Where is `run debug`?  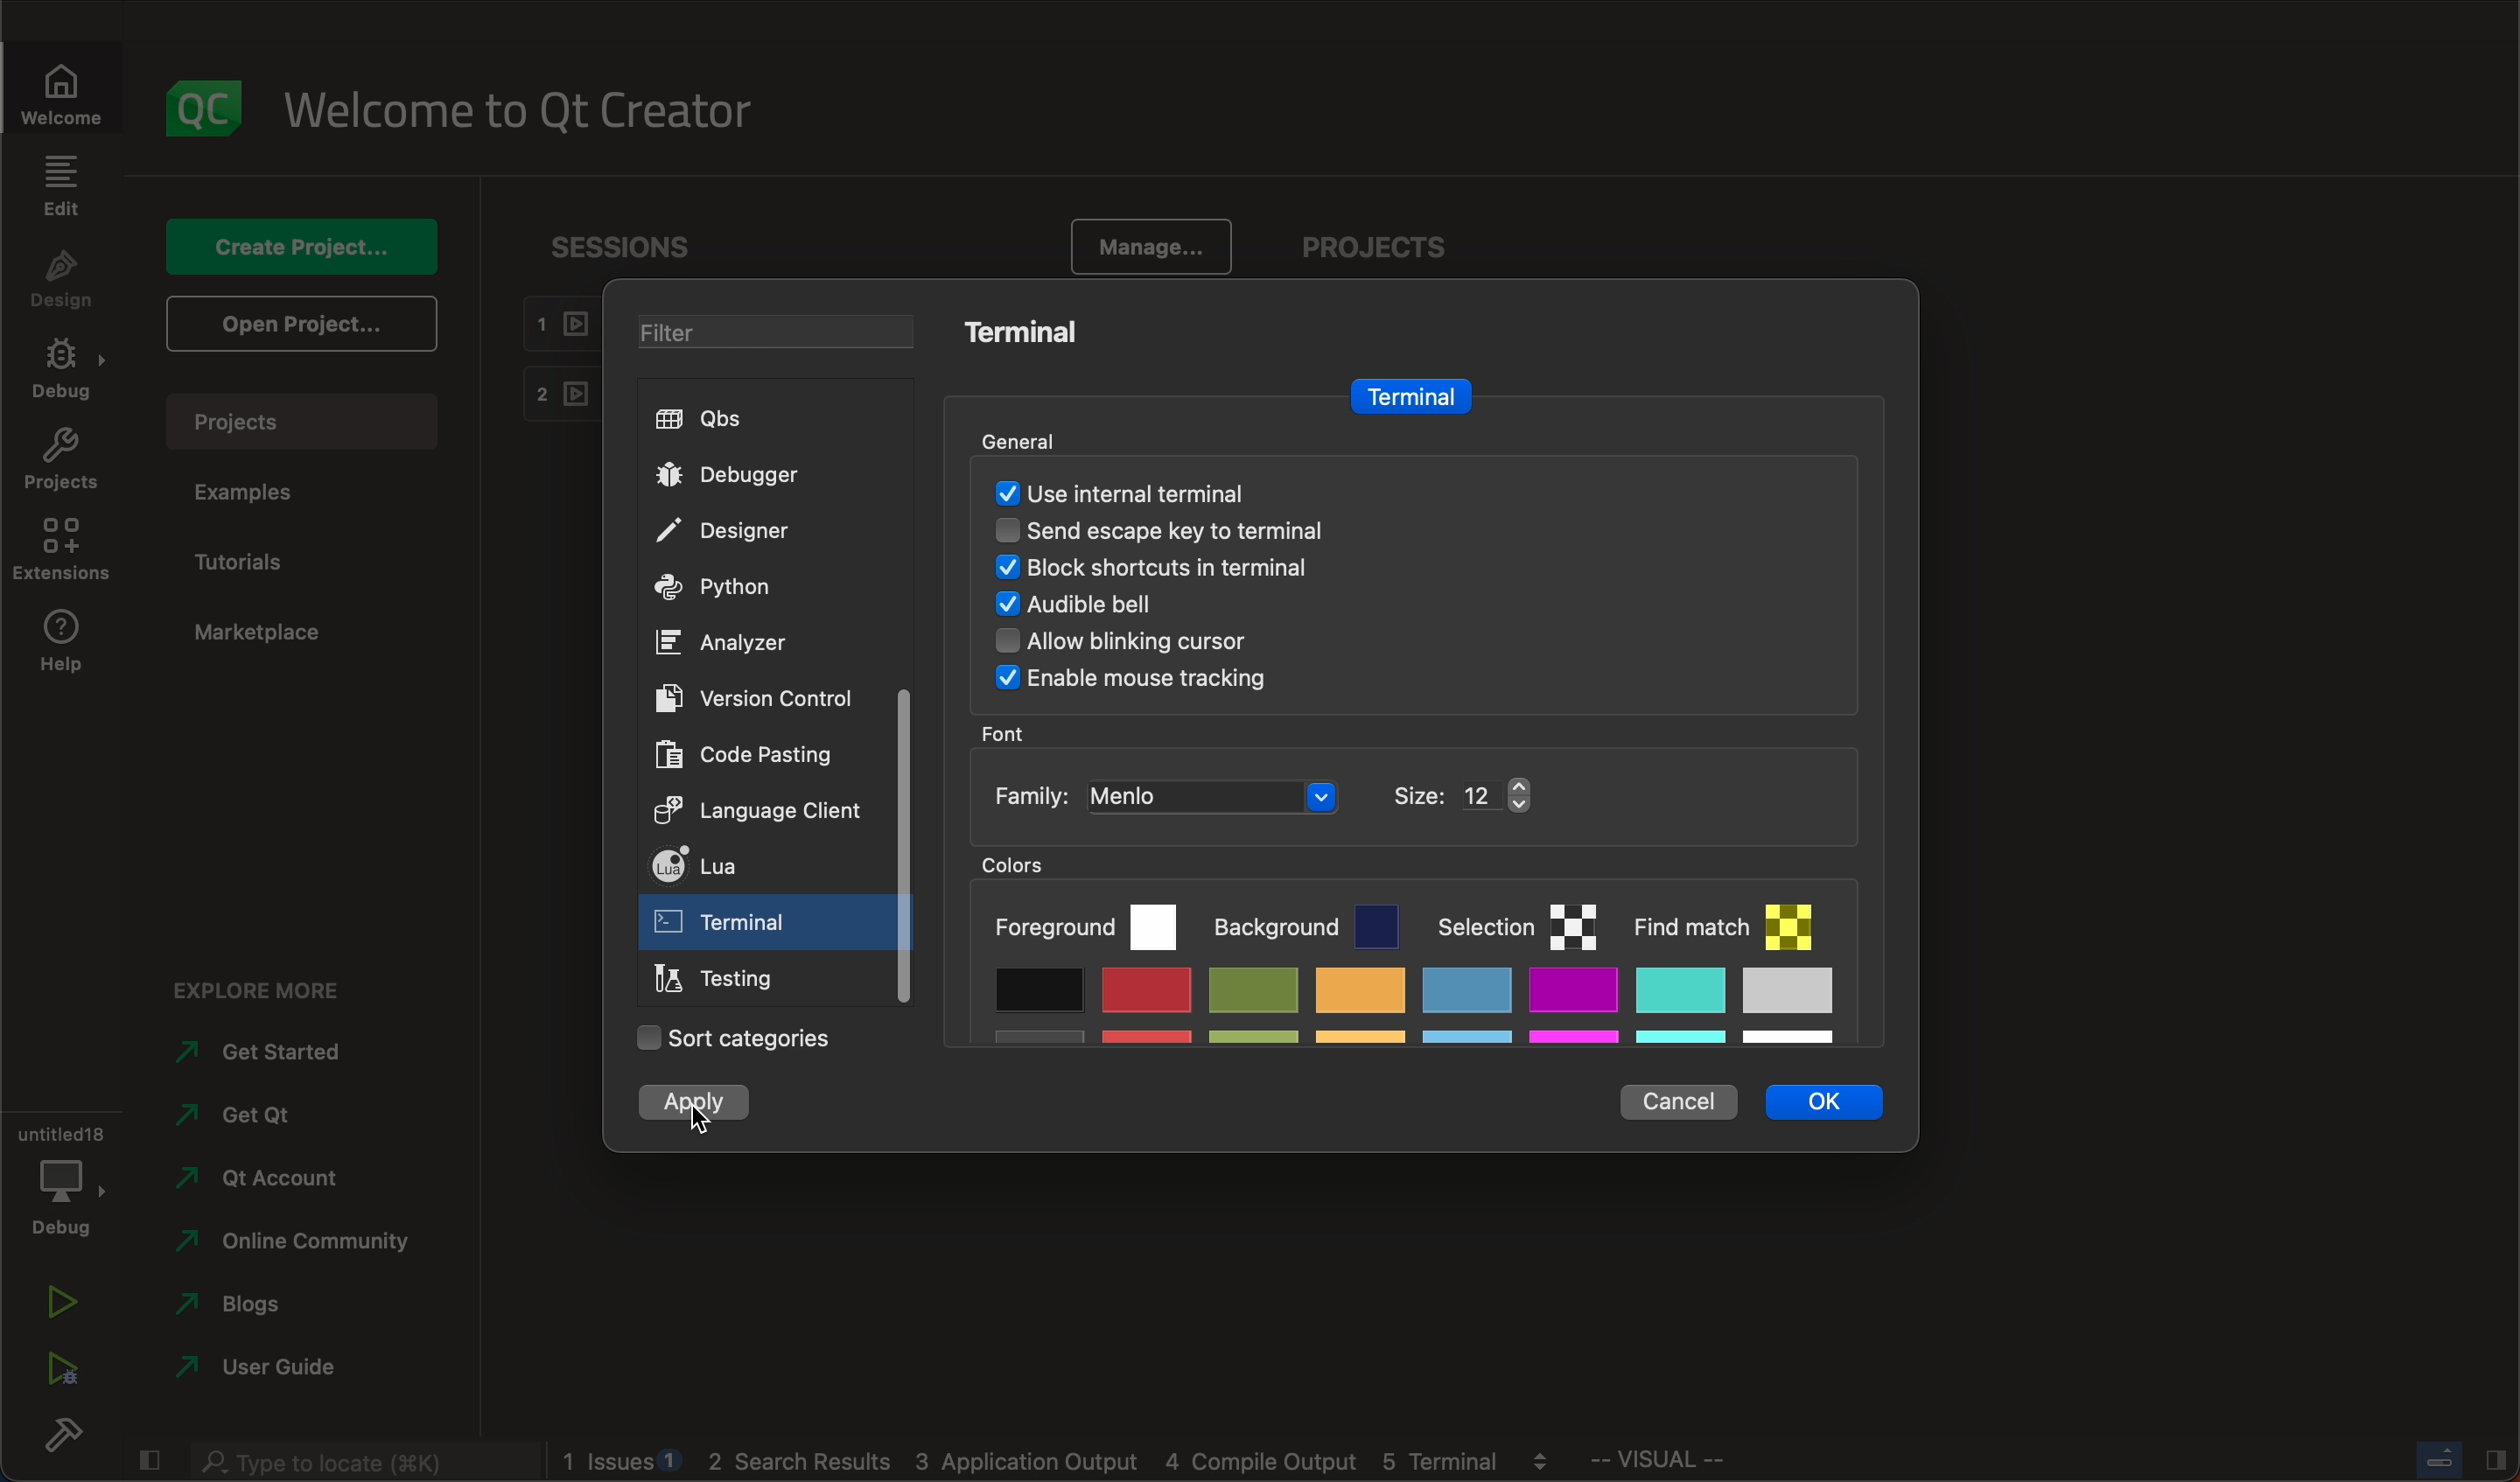 run debug is located at coordinates (58, 1377).